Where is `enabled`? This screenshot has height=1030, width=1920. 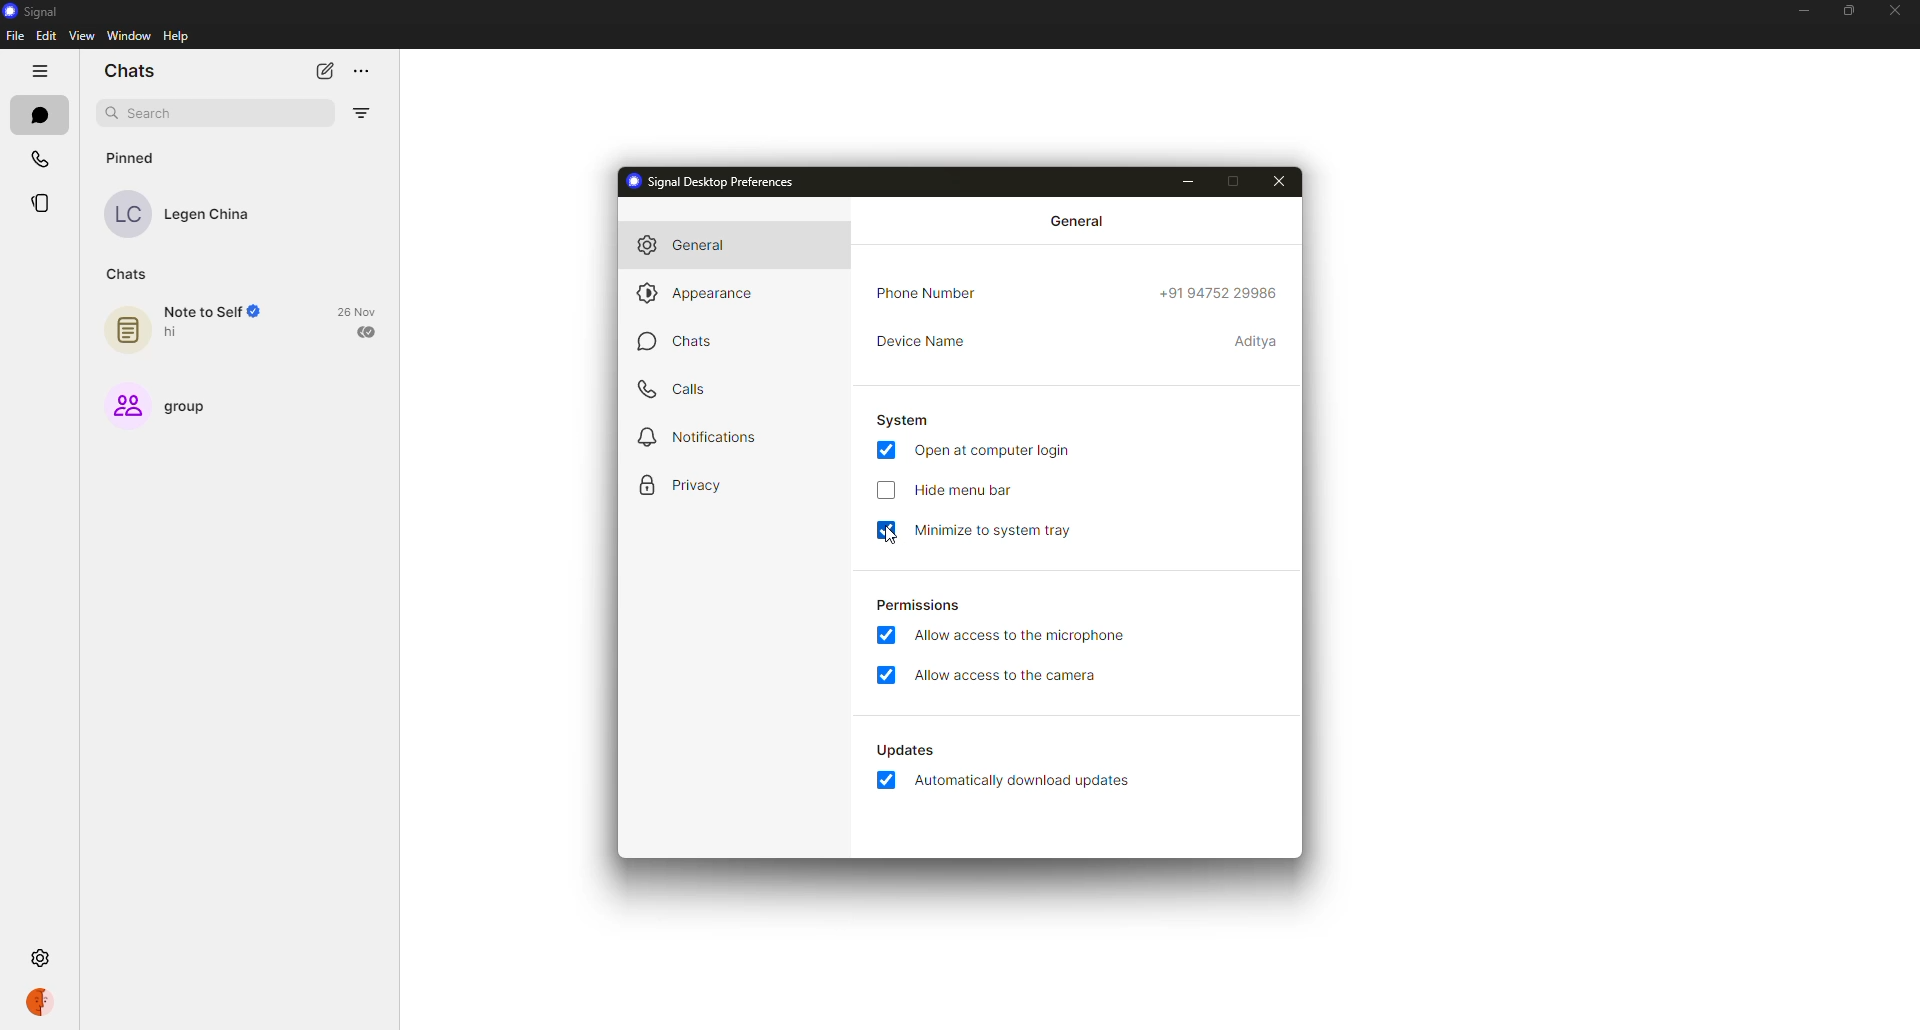
enabled is located at coordinates (890, 676).